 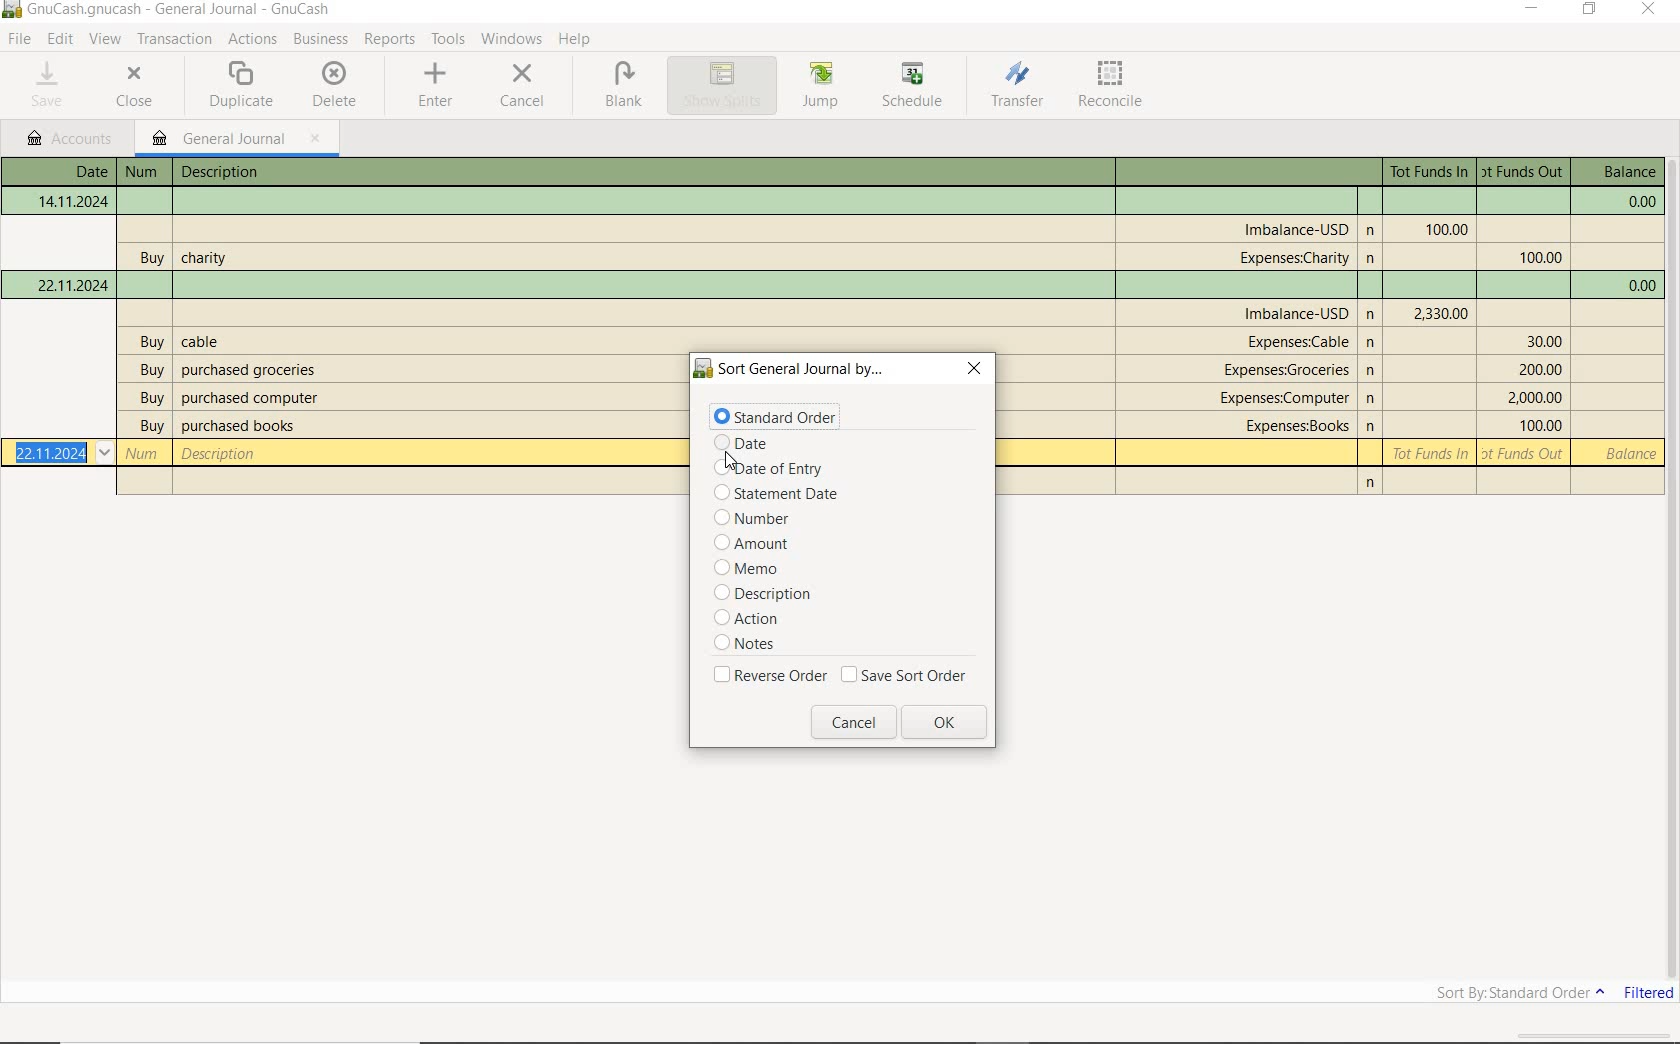 What do you see at coordinates (1524, 172) in the screenshot?
I see `Tot Funds Out` at bounding box center [1524, 172].